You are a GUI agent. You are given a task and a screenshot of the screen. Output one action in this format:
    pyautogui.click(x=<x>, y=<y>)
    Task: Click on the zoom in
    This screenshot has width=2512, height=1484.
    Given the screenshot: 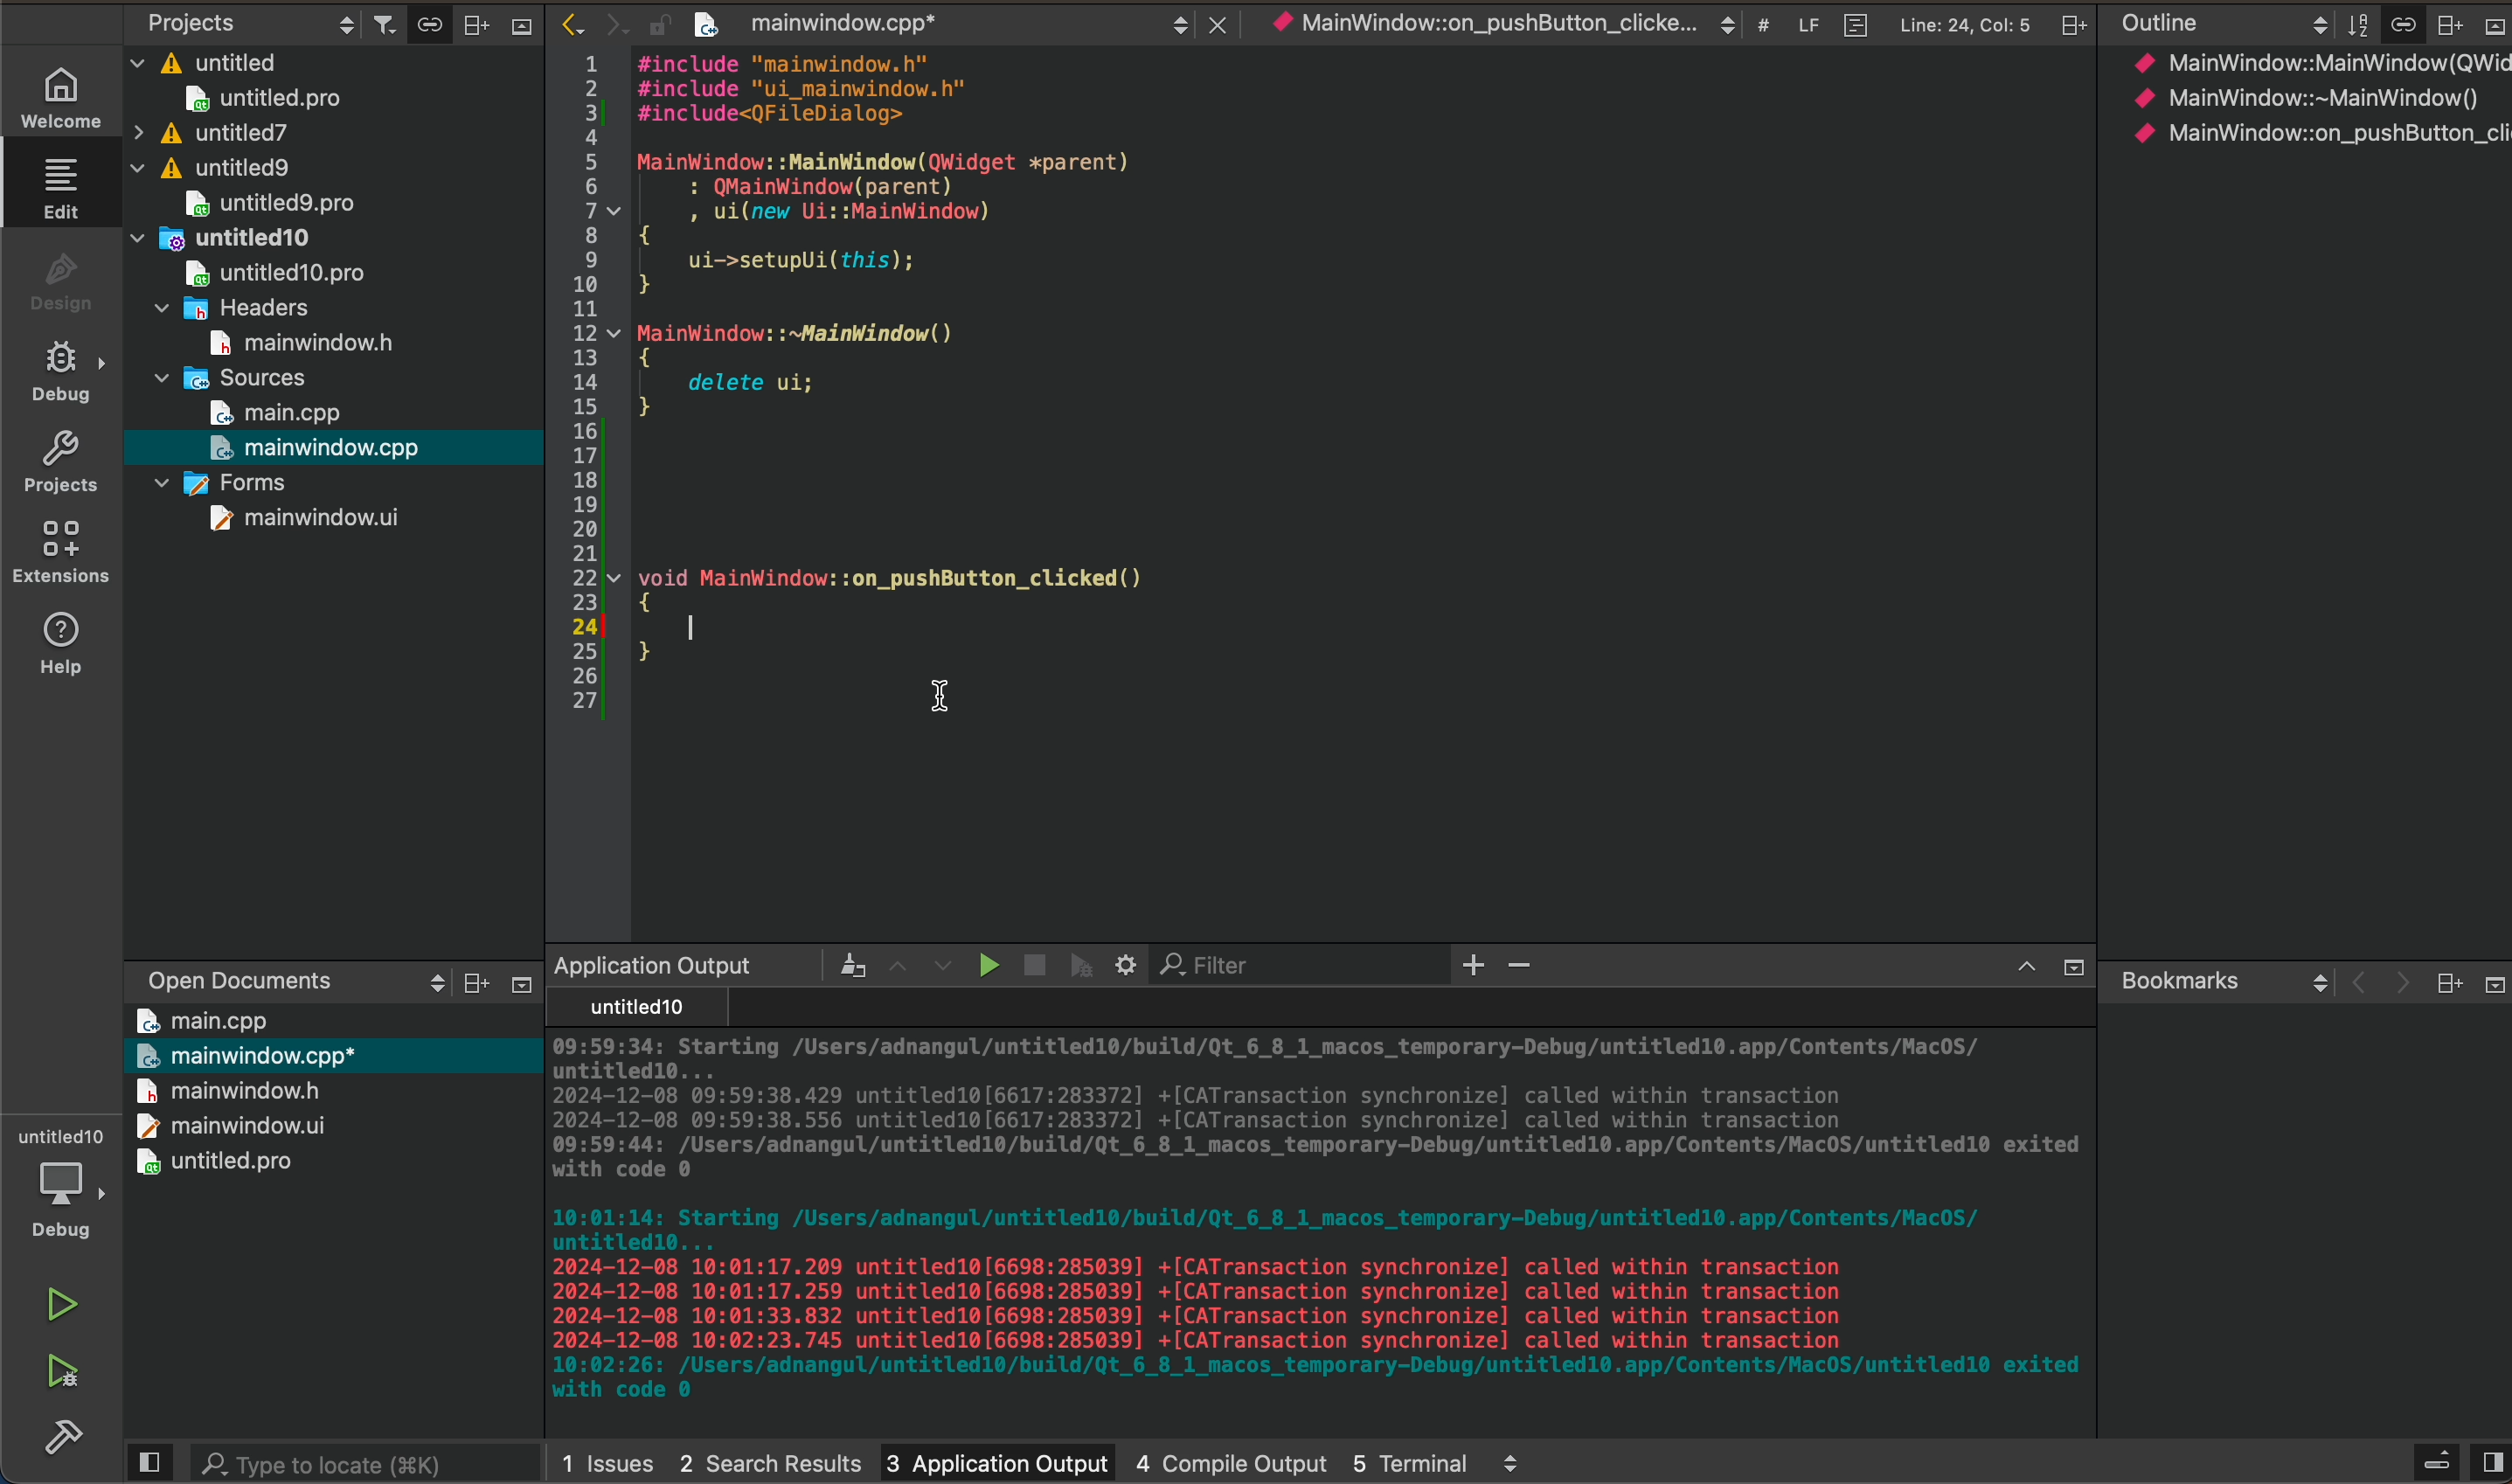 What is the action you would take?
    pyautogui.click(x=1475, y=967)
    